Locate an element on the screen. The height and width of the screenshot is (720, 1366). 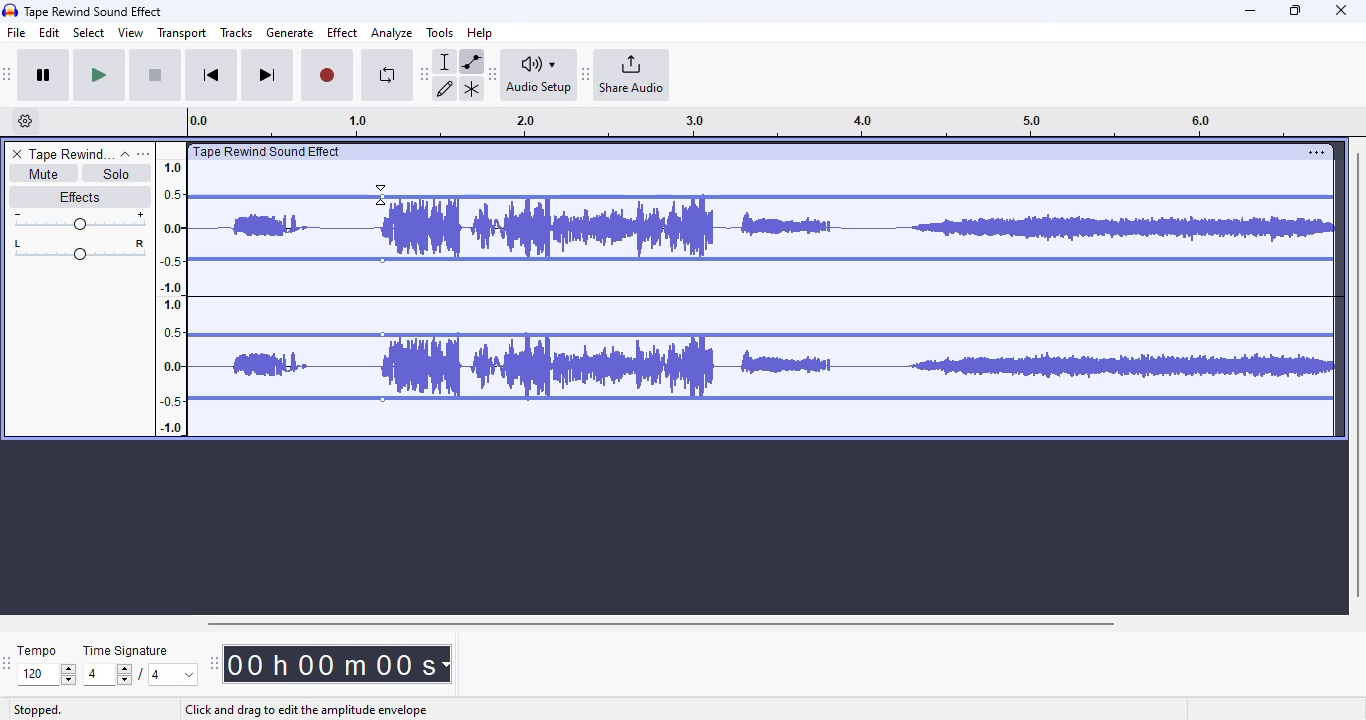
collapse is located at coordinates (125, 154).